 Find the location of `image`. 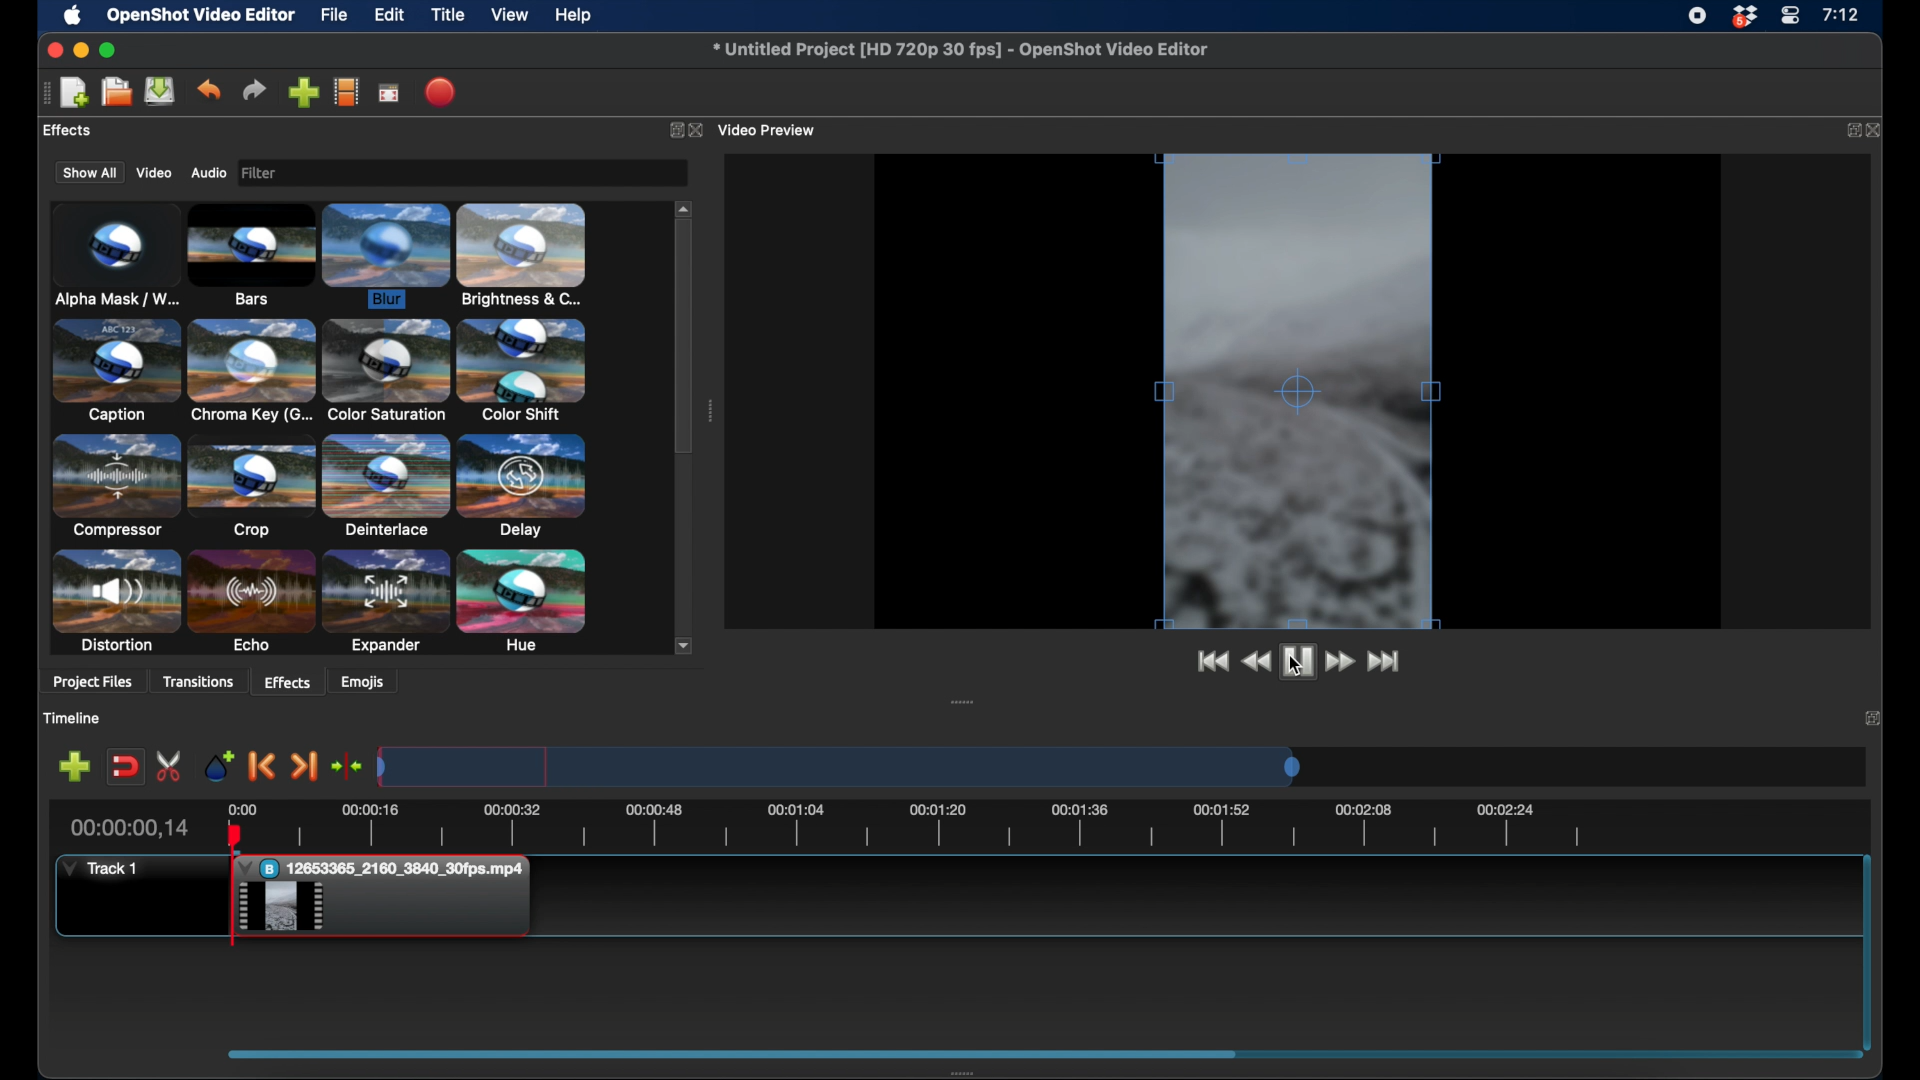

image is located at coordinates (264, 174).